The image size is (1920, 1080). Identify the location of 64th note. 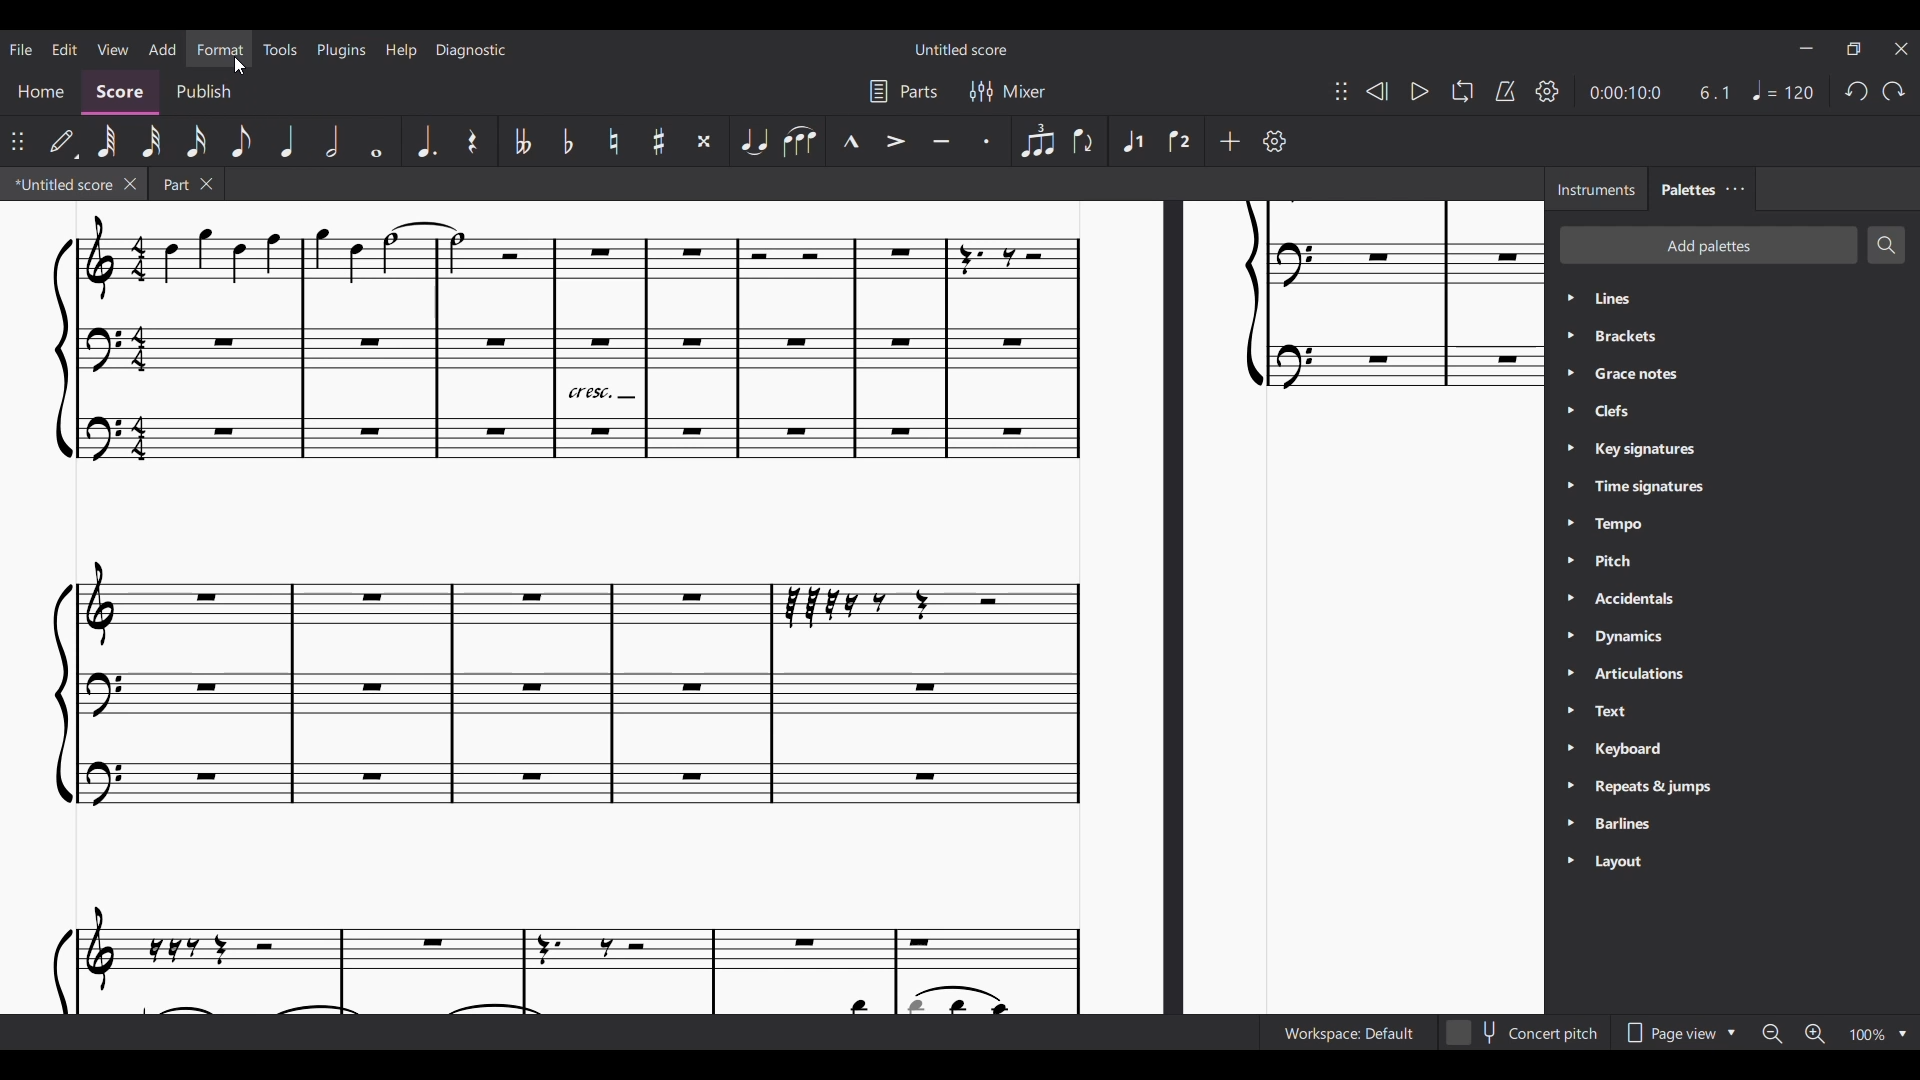
(107, 143).